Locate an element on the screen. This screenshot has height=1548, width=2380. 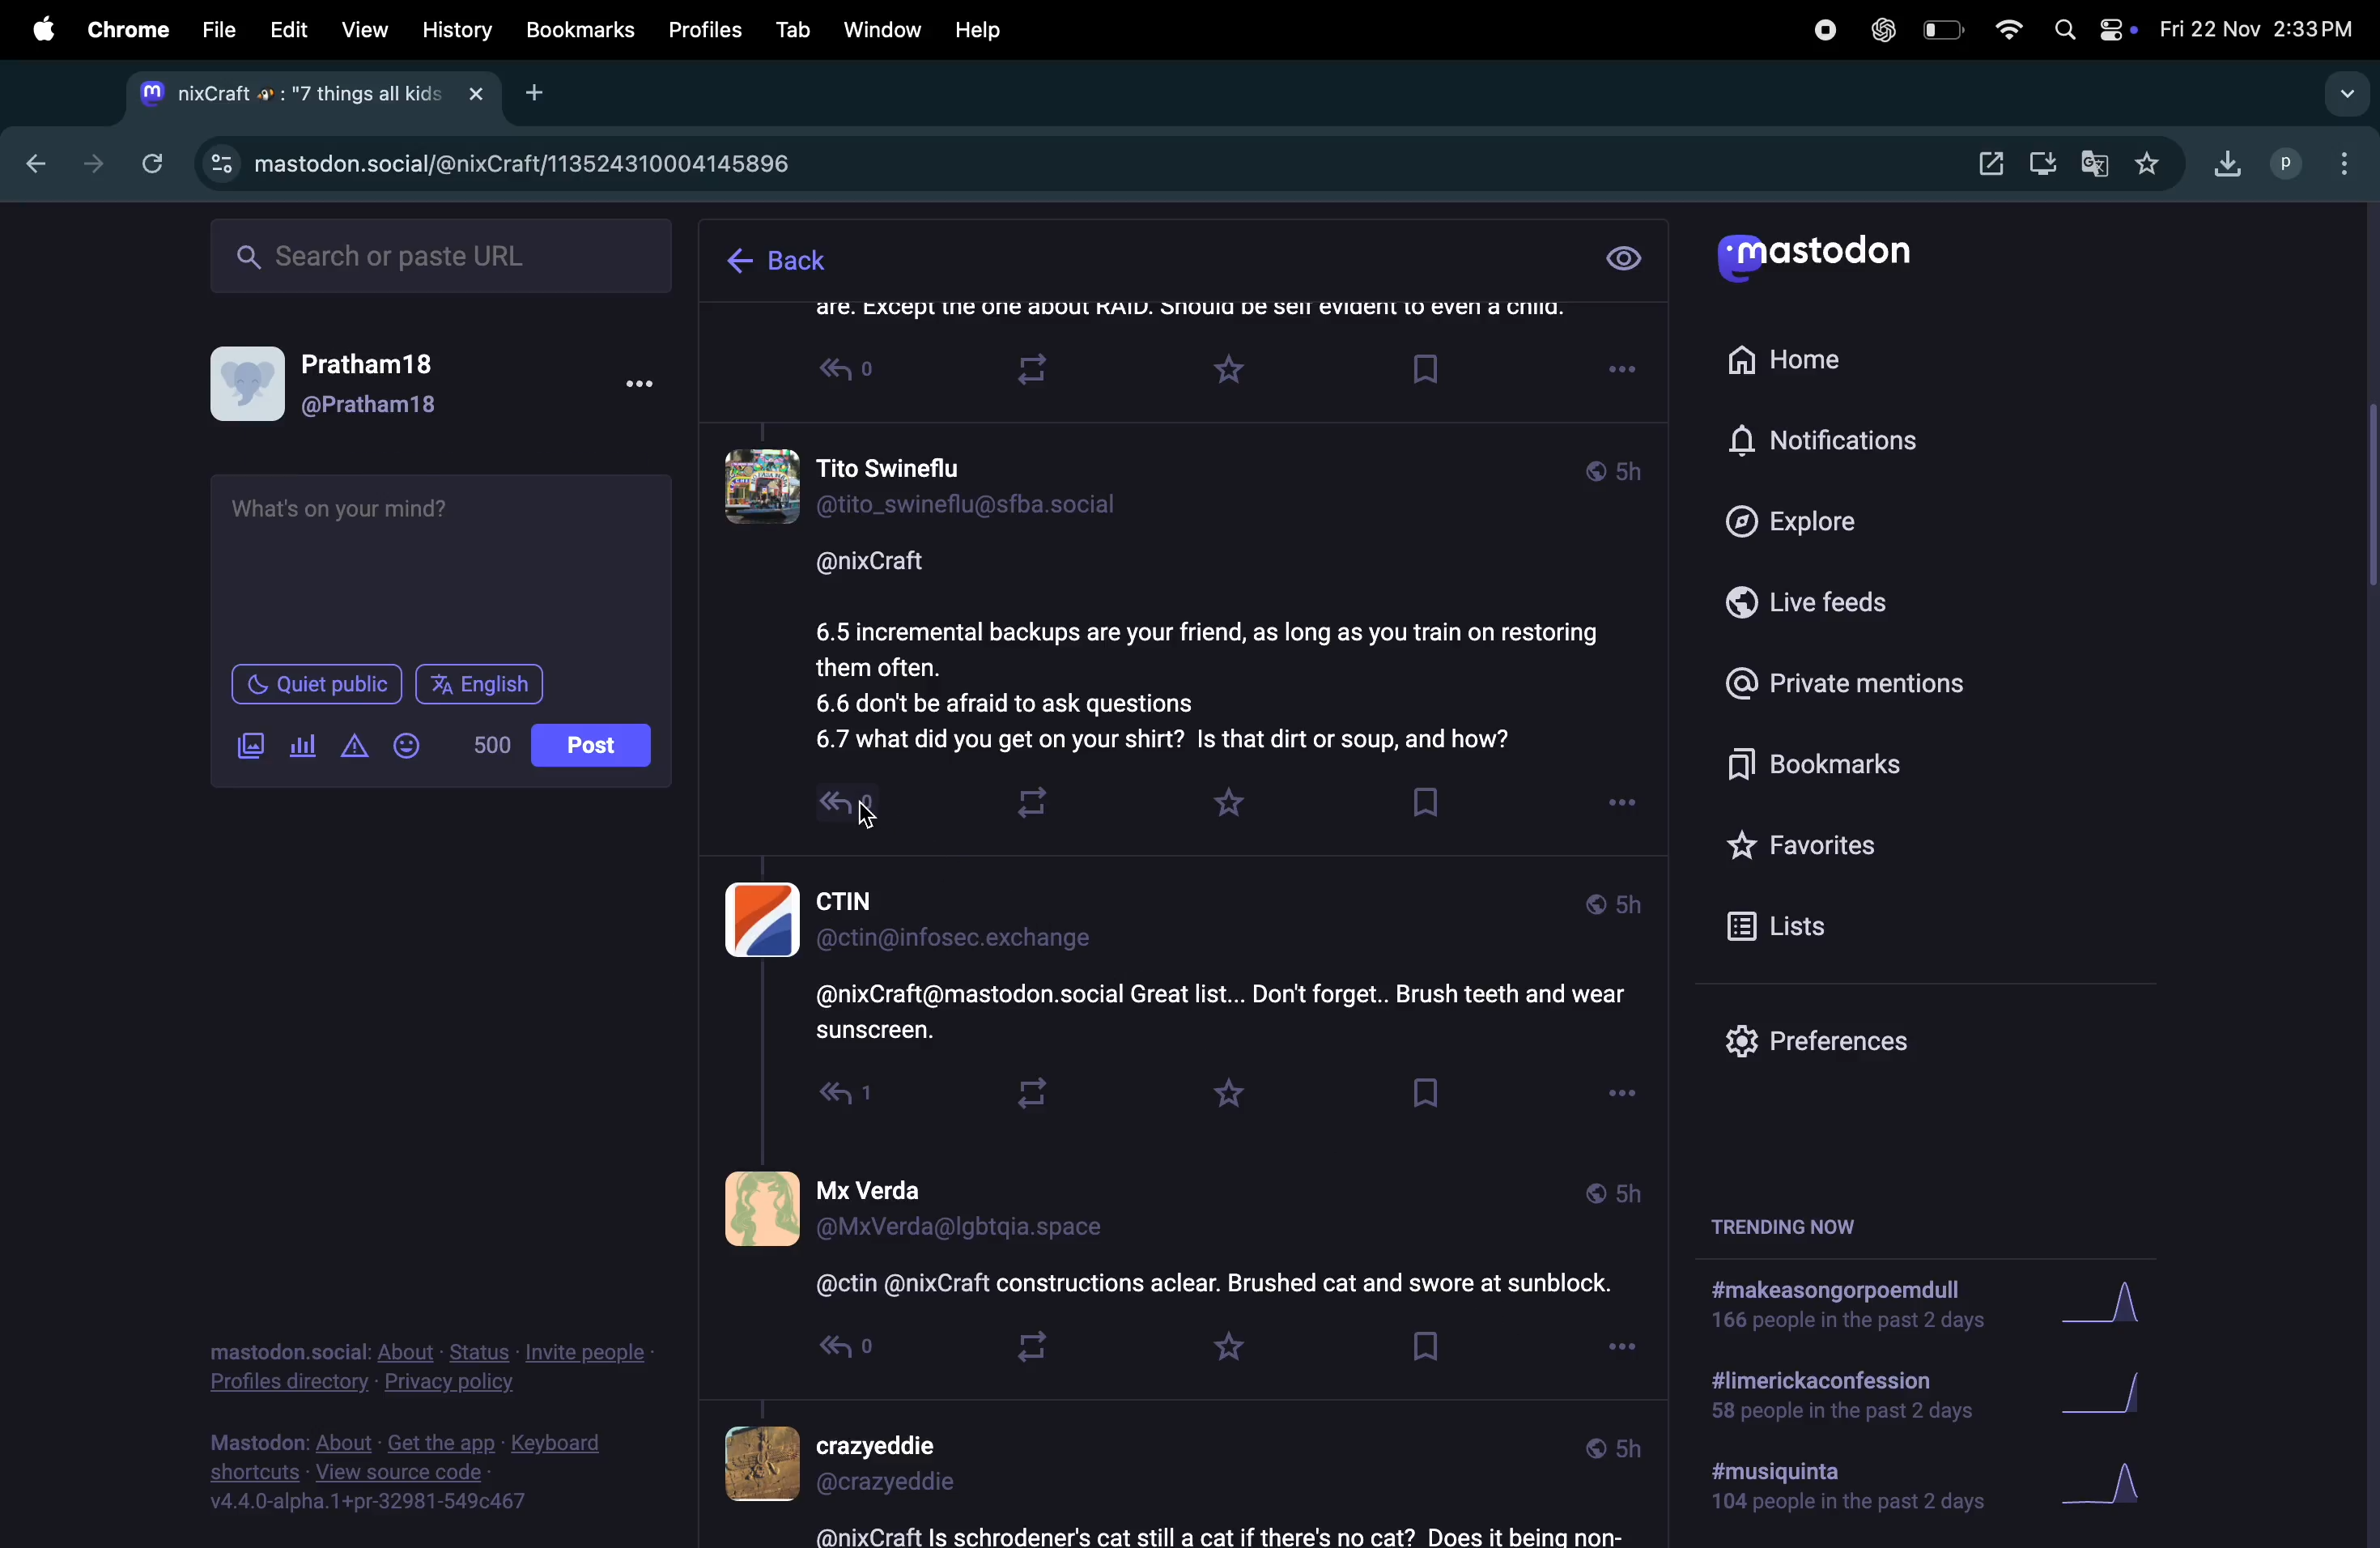
graph is located at coordinates (2108, 1305).